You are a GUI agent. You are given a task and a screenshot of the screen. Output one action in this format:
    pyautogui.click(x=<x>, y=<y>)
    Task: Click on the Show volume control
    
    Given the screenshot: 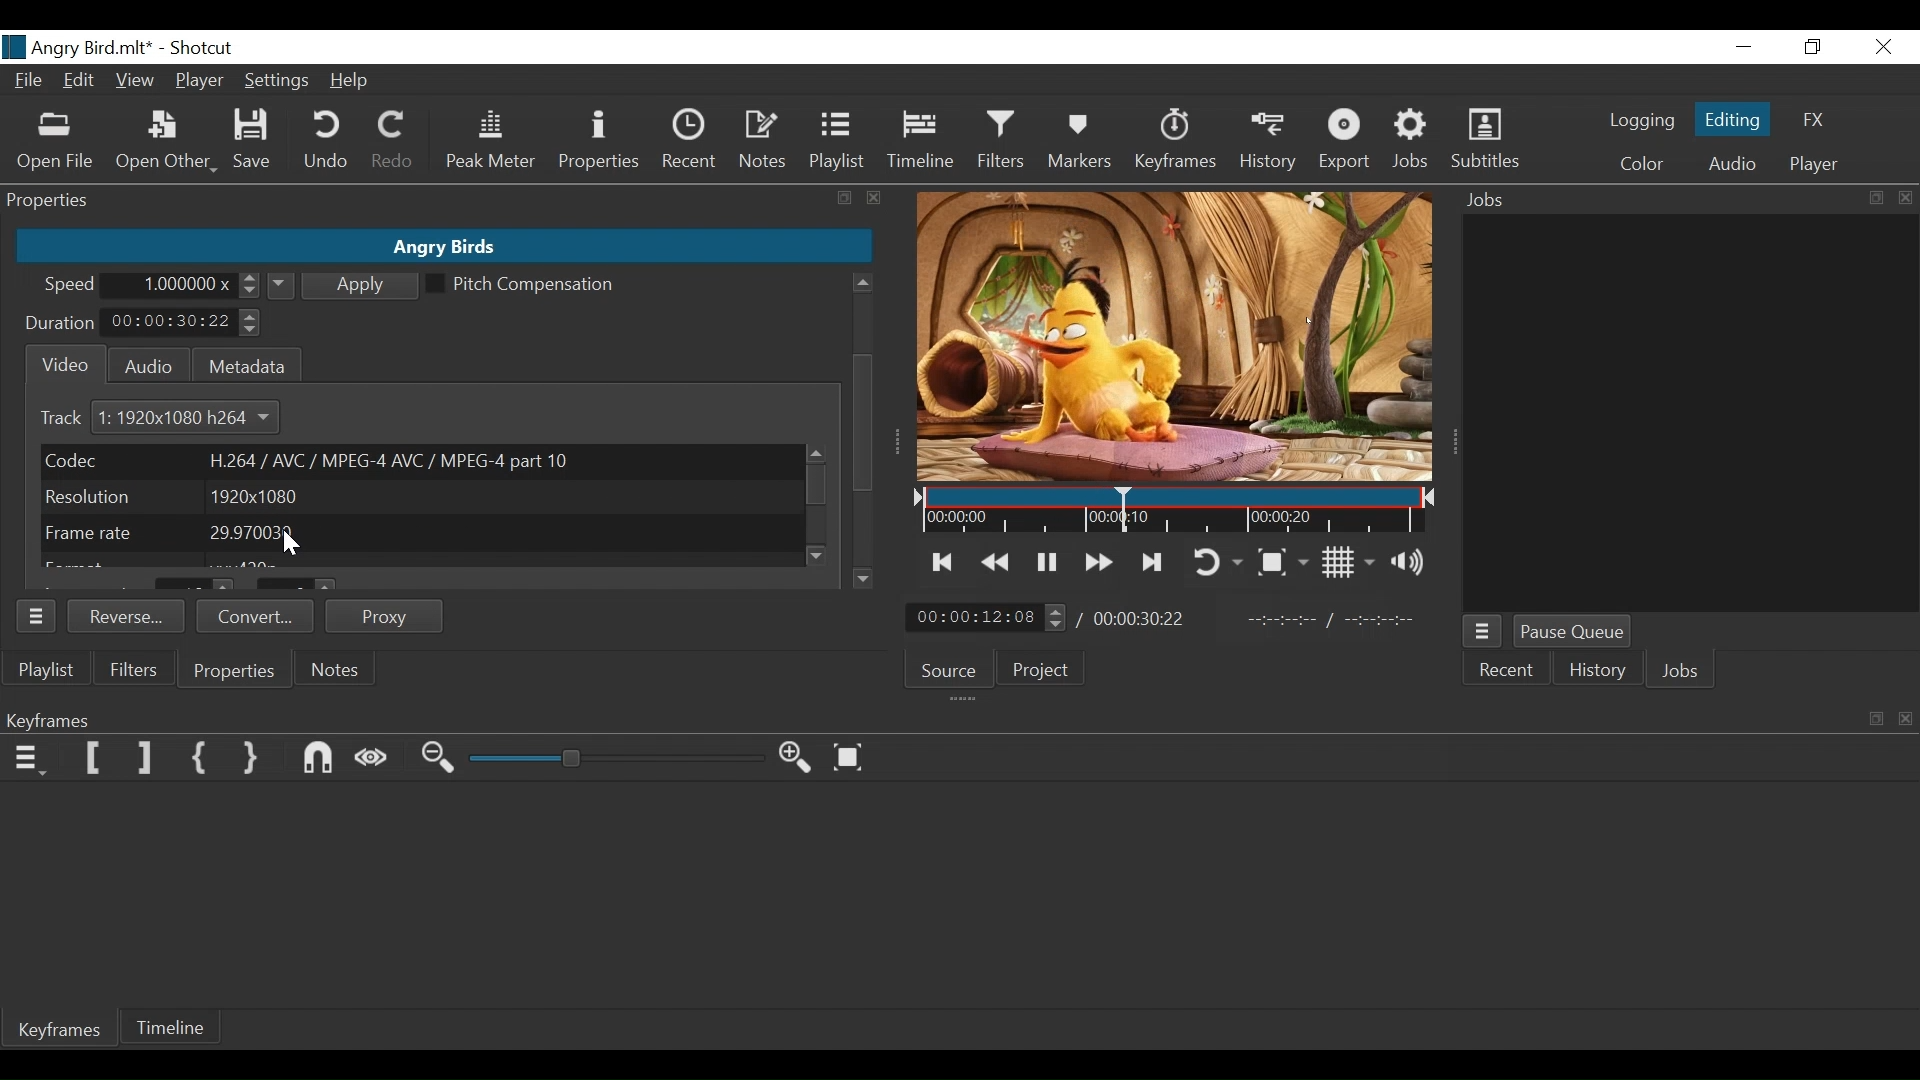 What is the action you would take?
    pyautogui.click(x=1411, y=564)
    